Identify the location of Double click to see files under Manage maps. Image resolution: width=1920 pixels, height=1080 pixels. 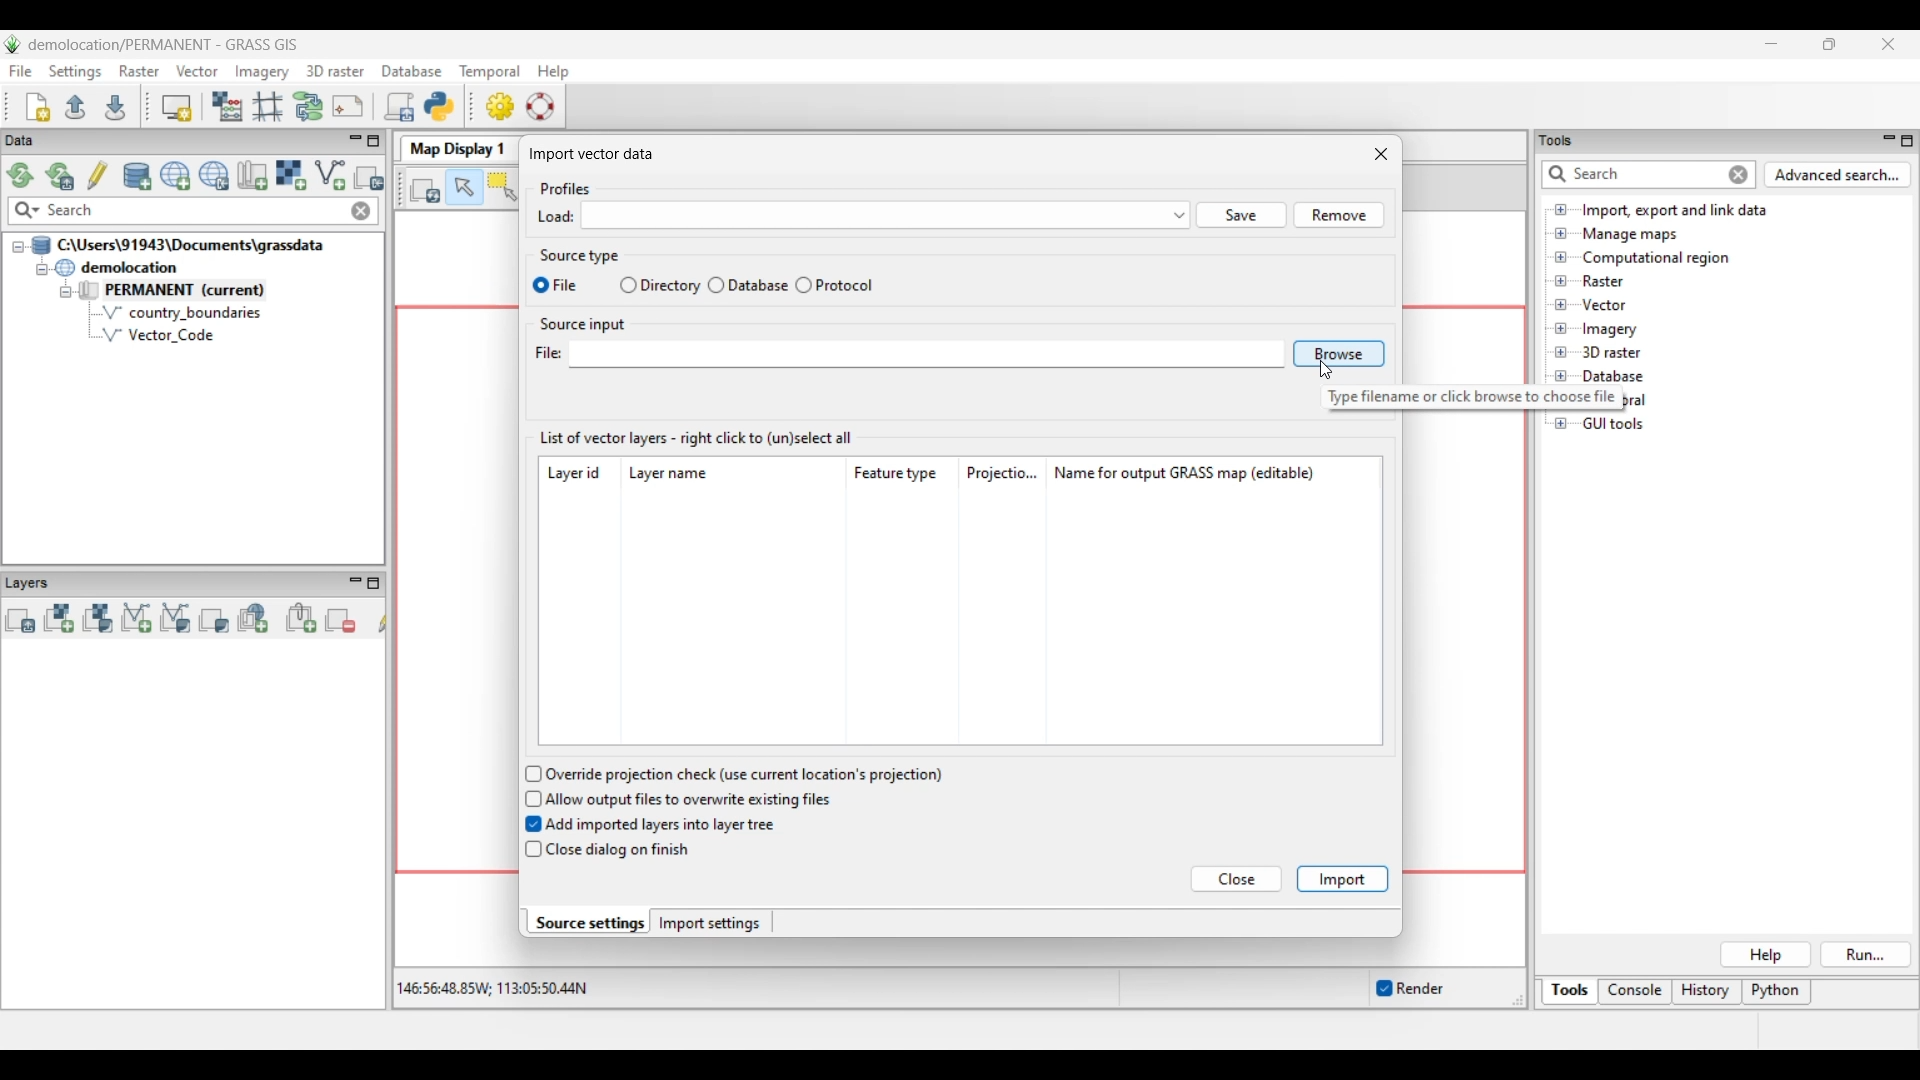
(1631, 235).